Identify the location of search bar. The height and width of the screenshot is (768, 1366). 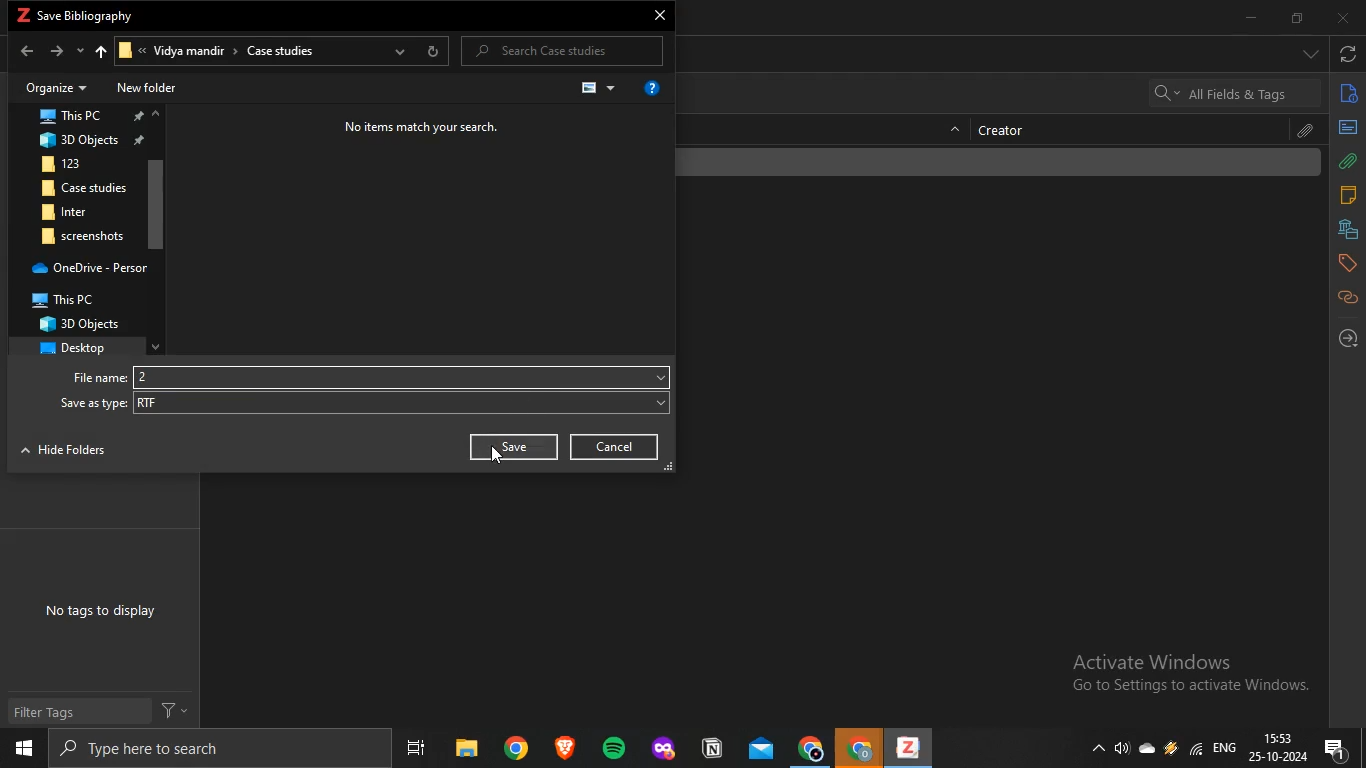
(1234, 92).